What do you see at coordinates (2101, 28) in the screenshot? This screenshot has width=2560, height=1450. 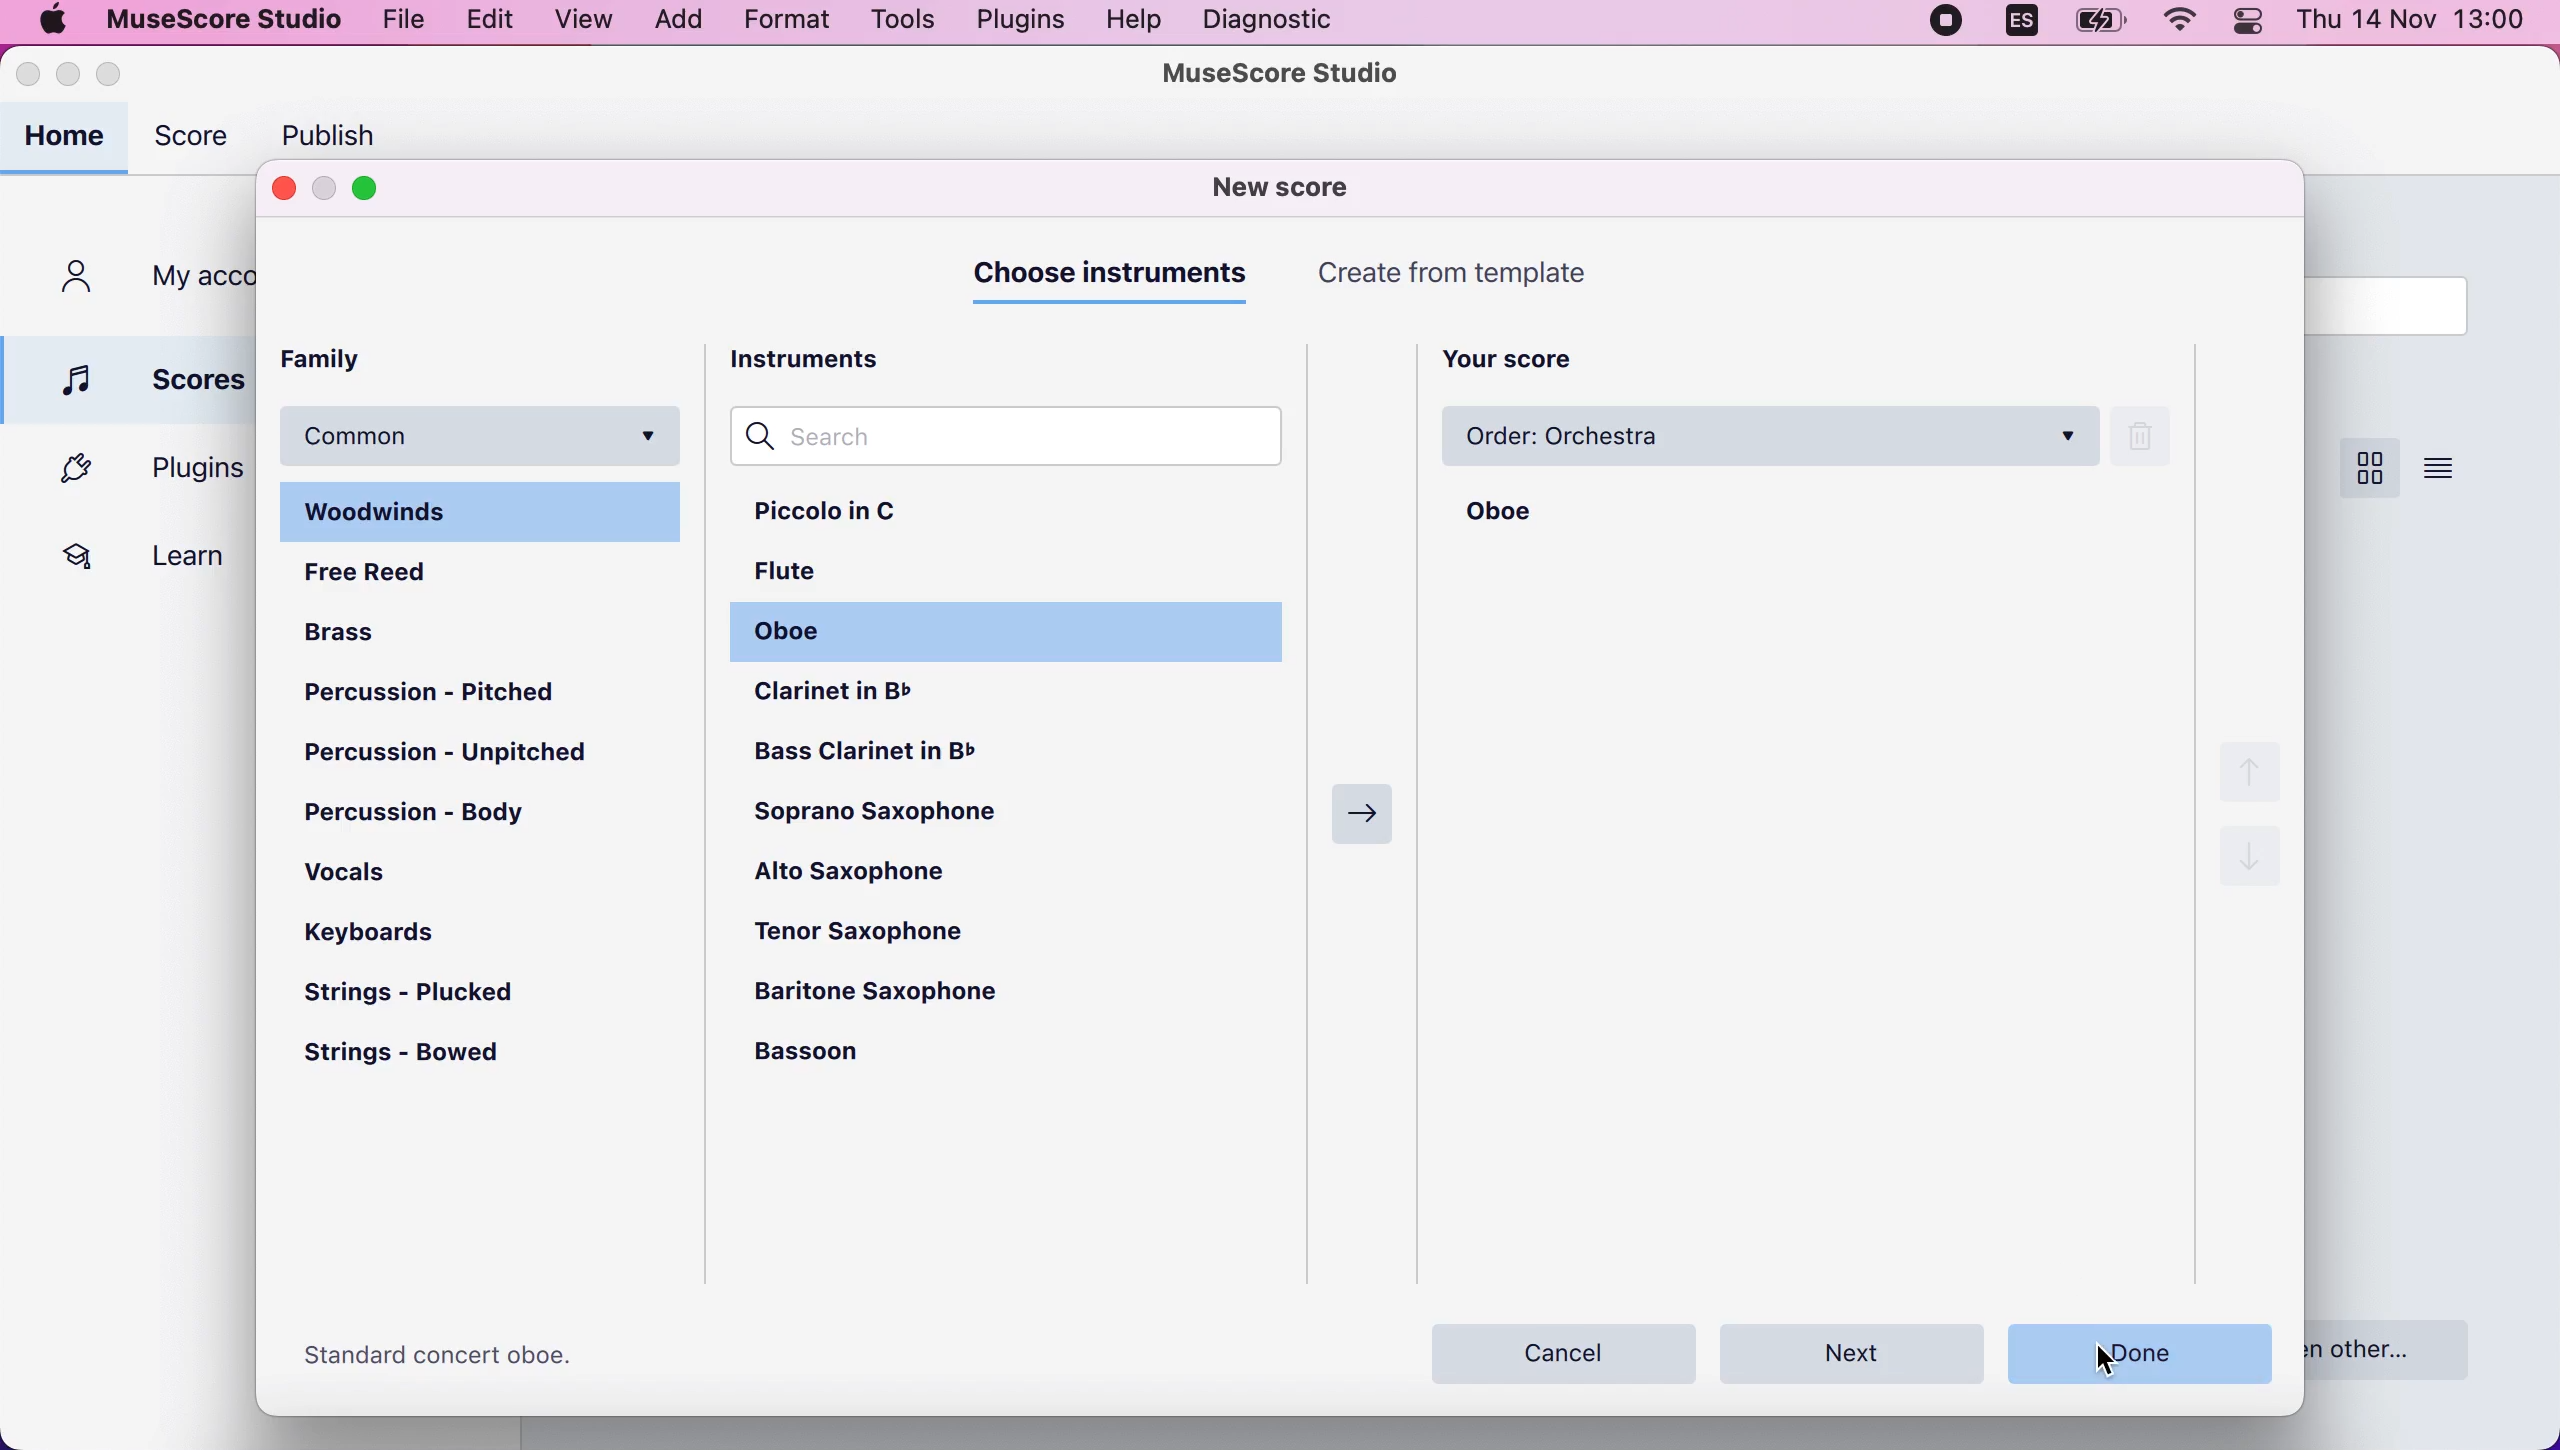 I see `battery` at bounding box center [2101, 28].